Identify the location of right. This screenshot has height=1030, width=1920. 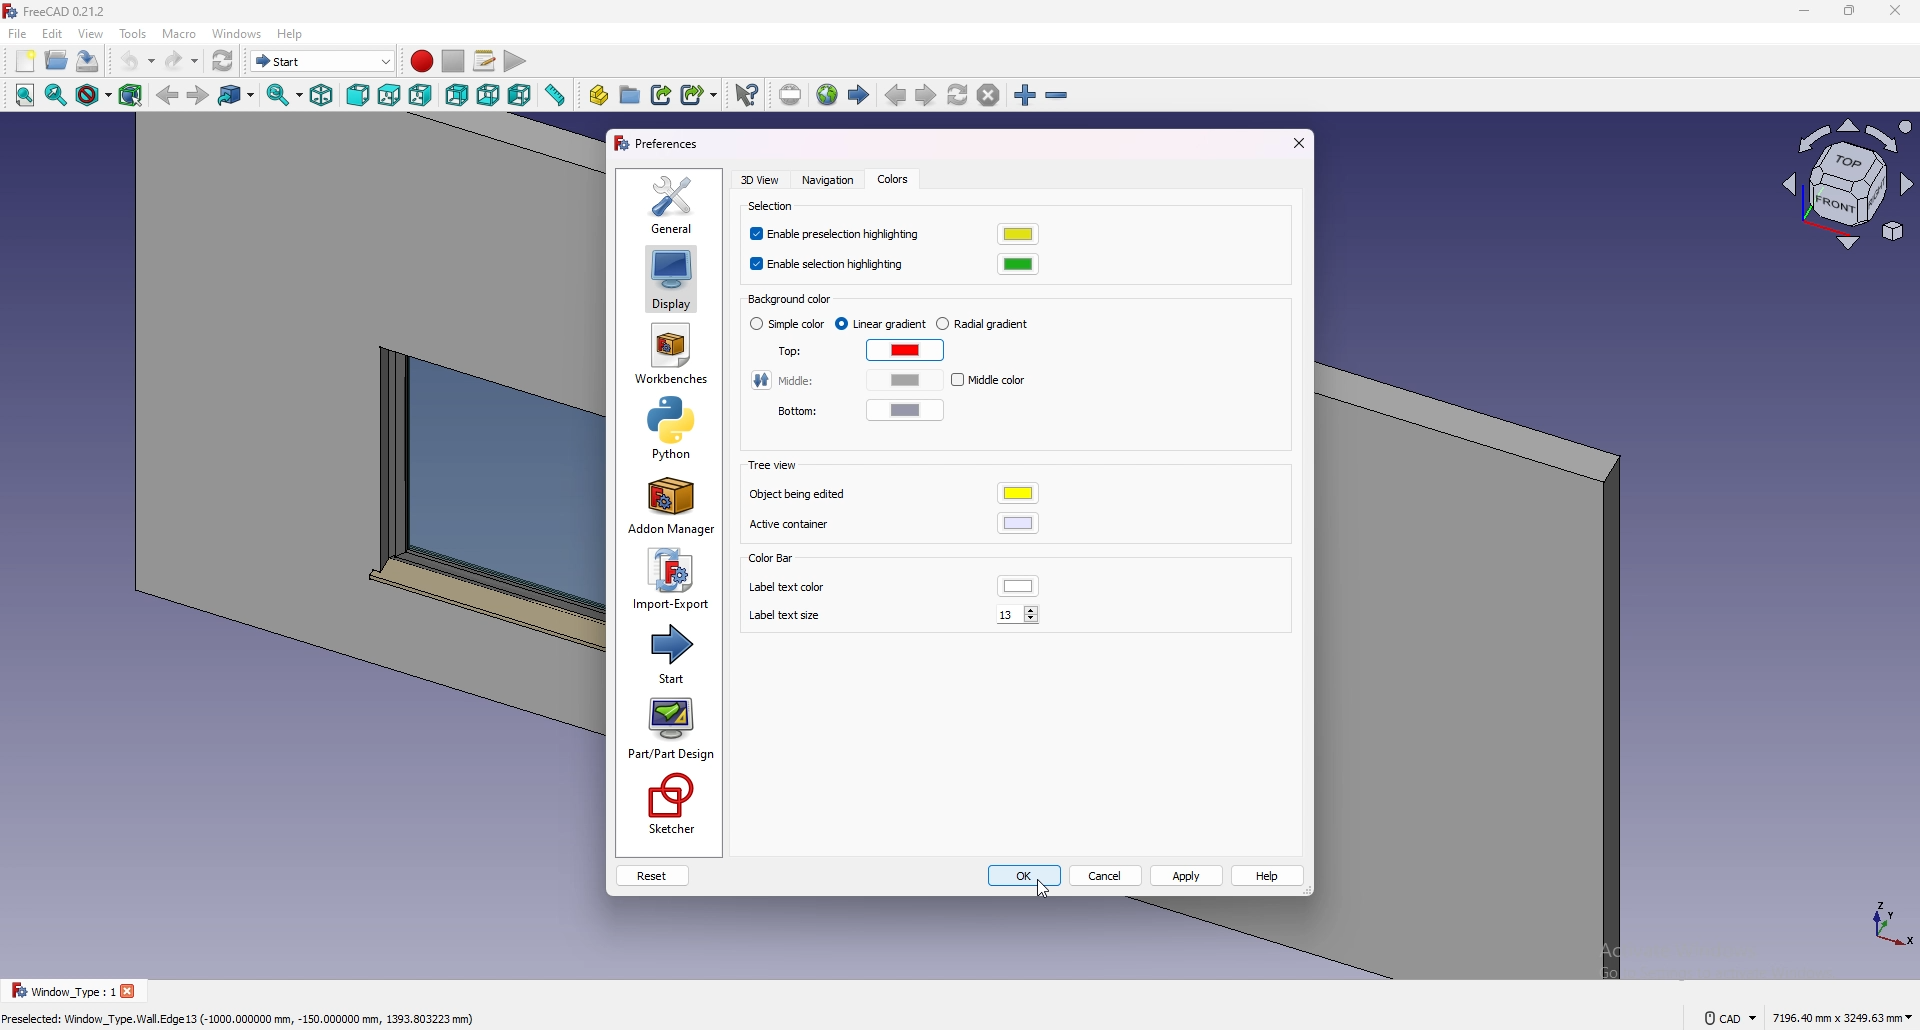
(421, 95).